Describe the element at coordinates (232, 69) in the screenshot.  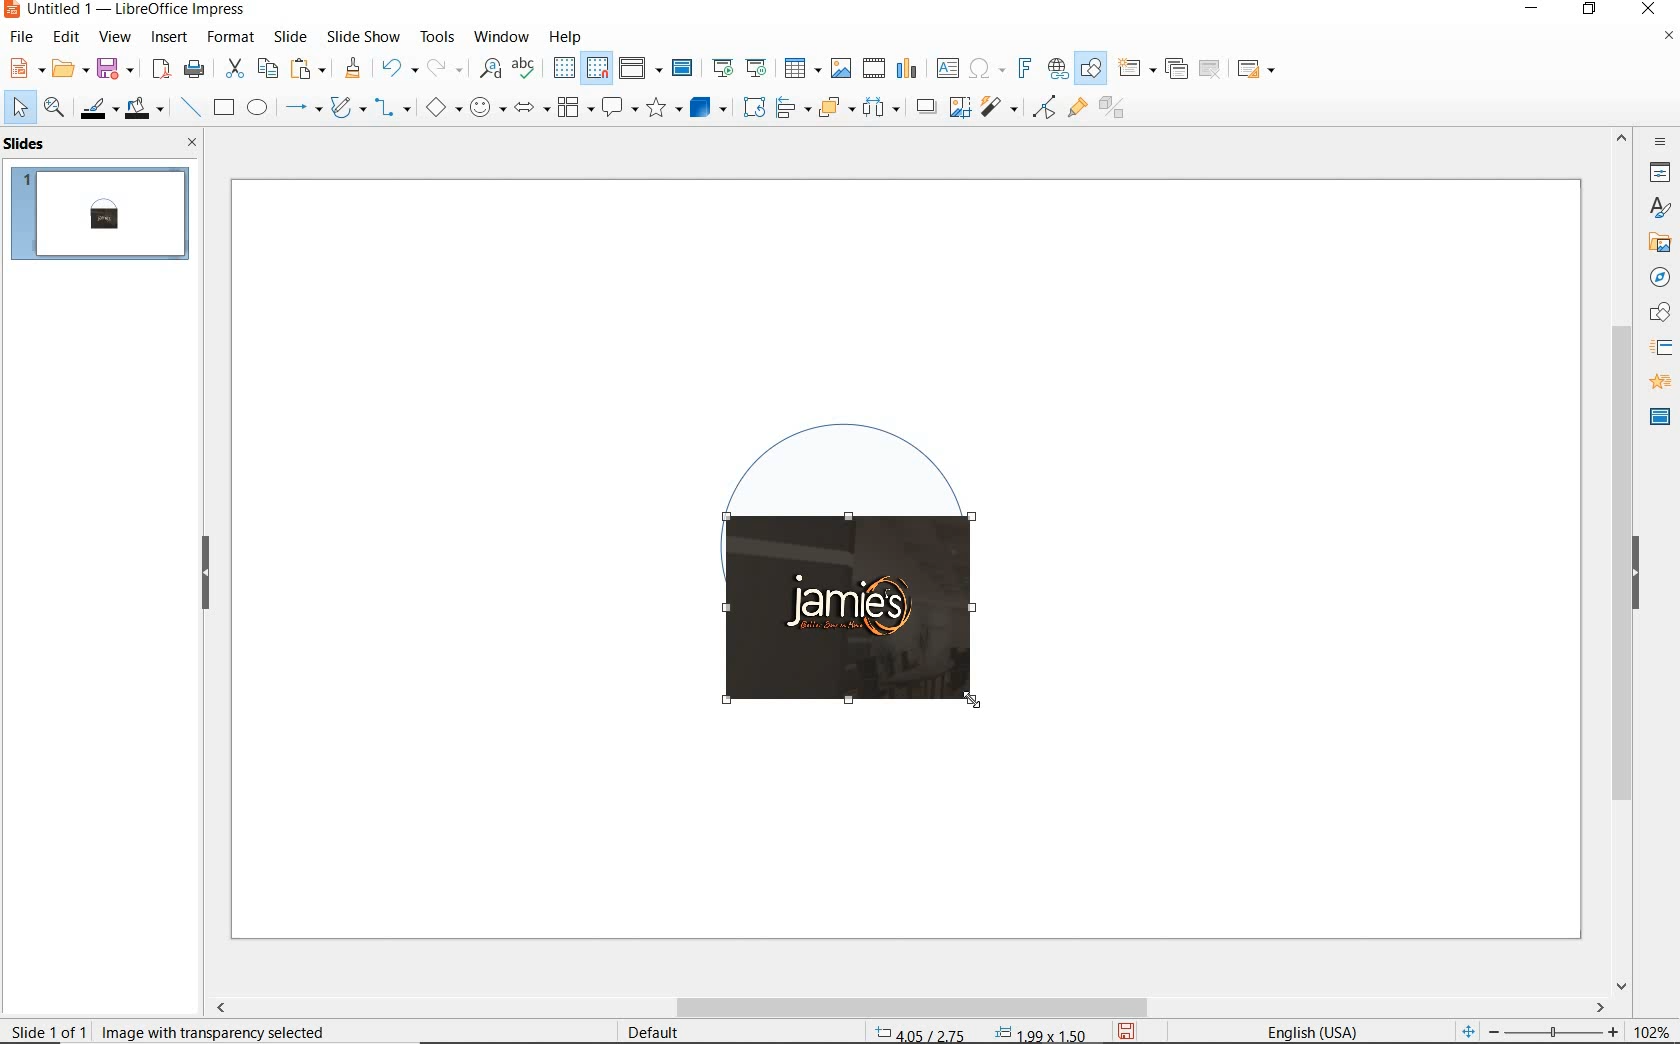
I see `cut` at that location.